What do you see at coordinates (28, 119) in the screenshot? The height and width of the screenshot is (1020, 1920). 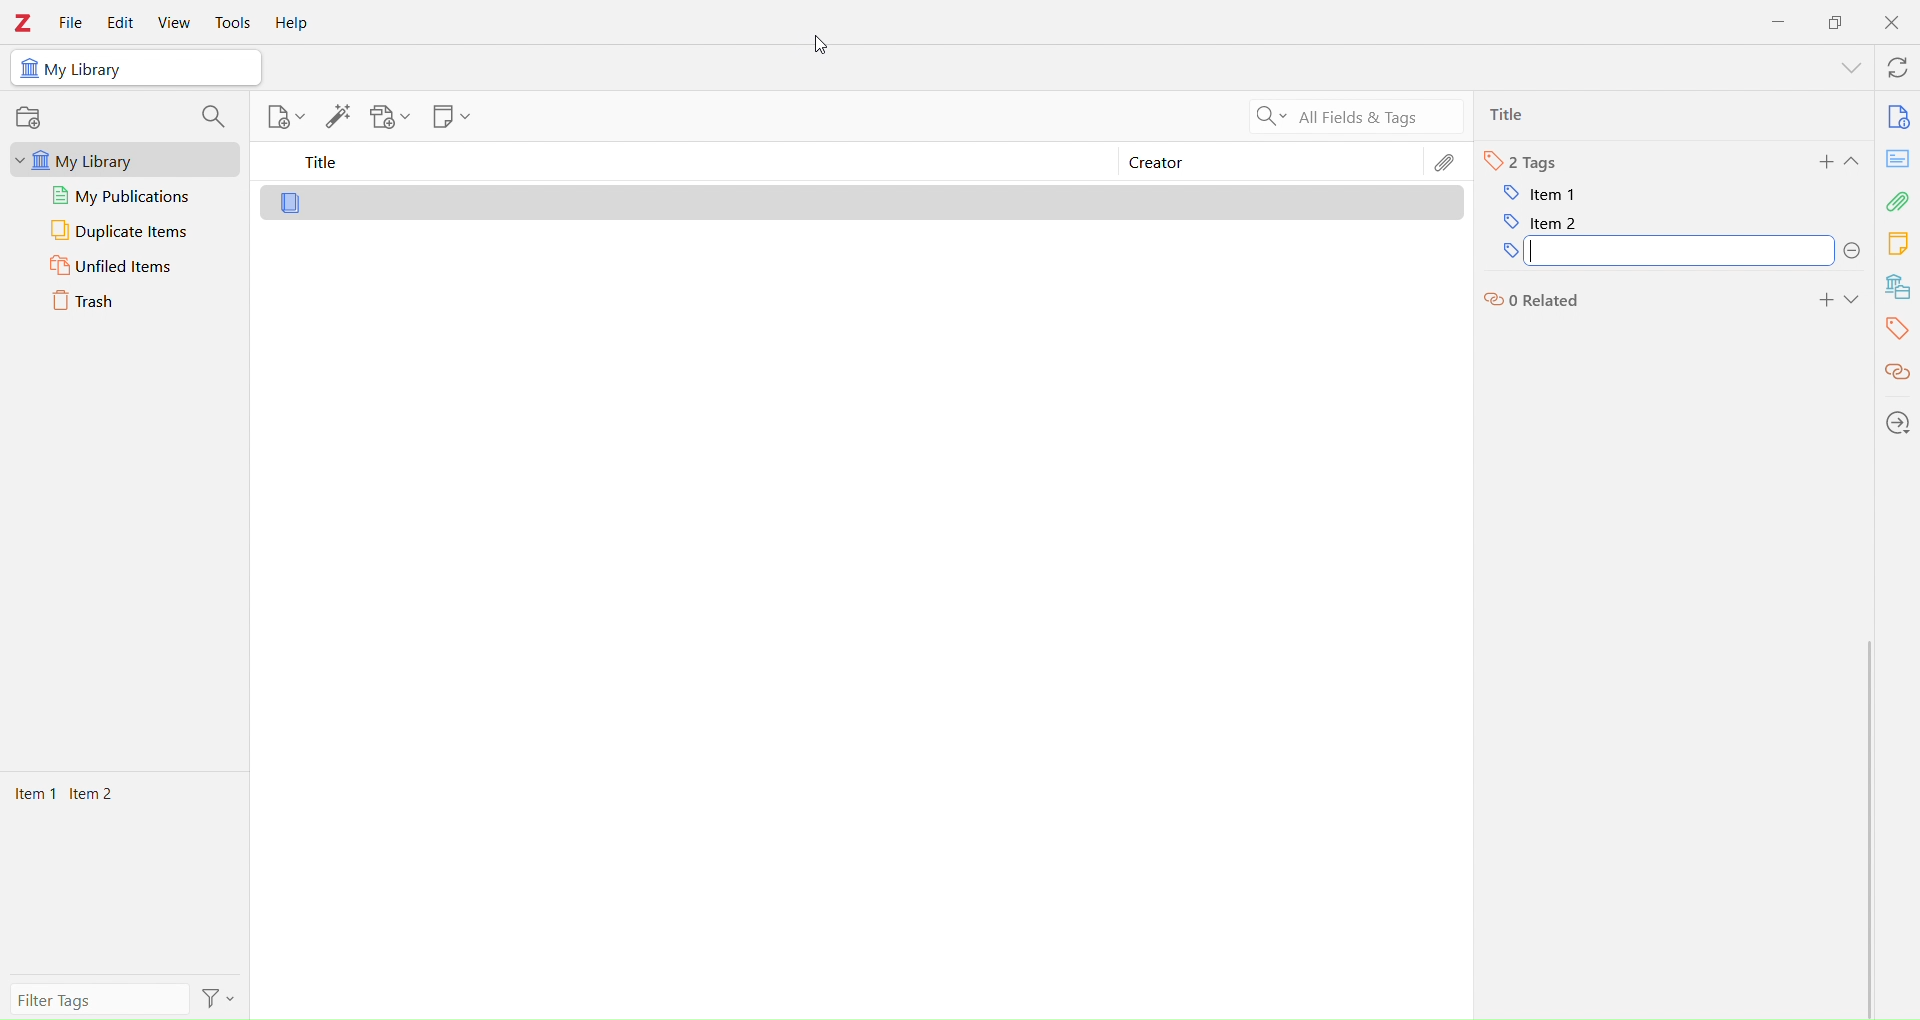 I see `record` at bounding box center [28, 119].